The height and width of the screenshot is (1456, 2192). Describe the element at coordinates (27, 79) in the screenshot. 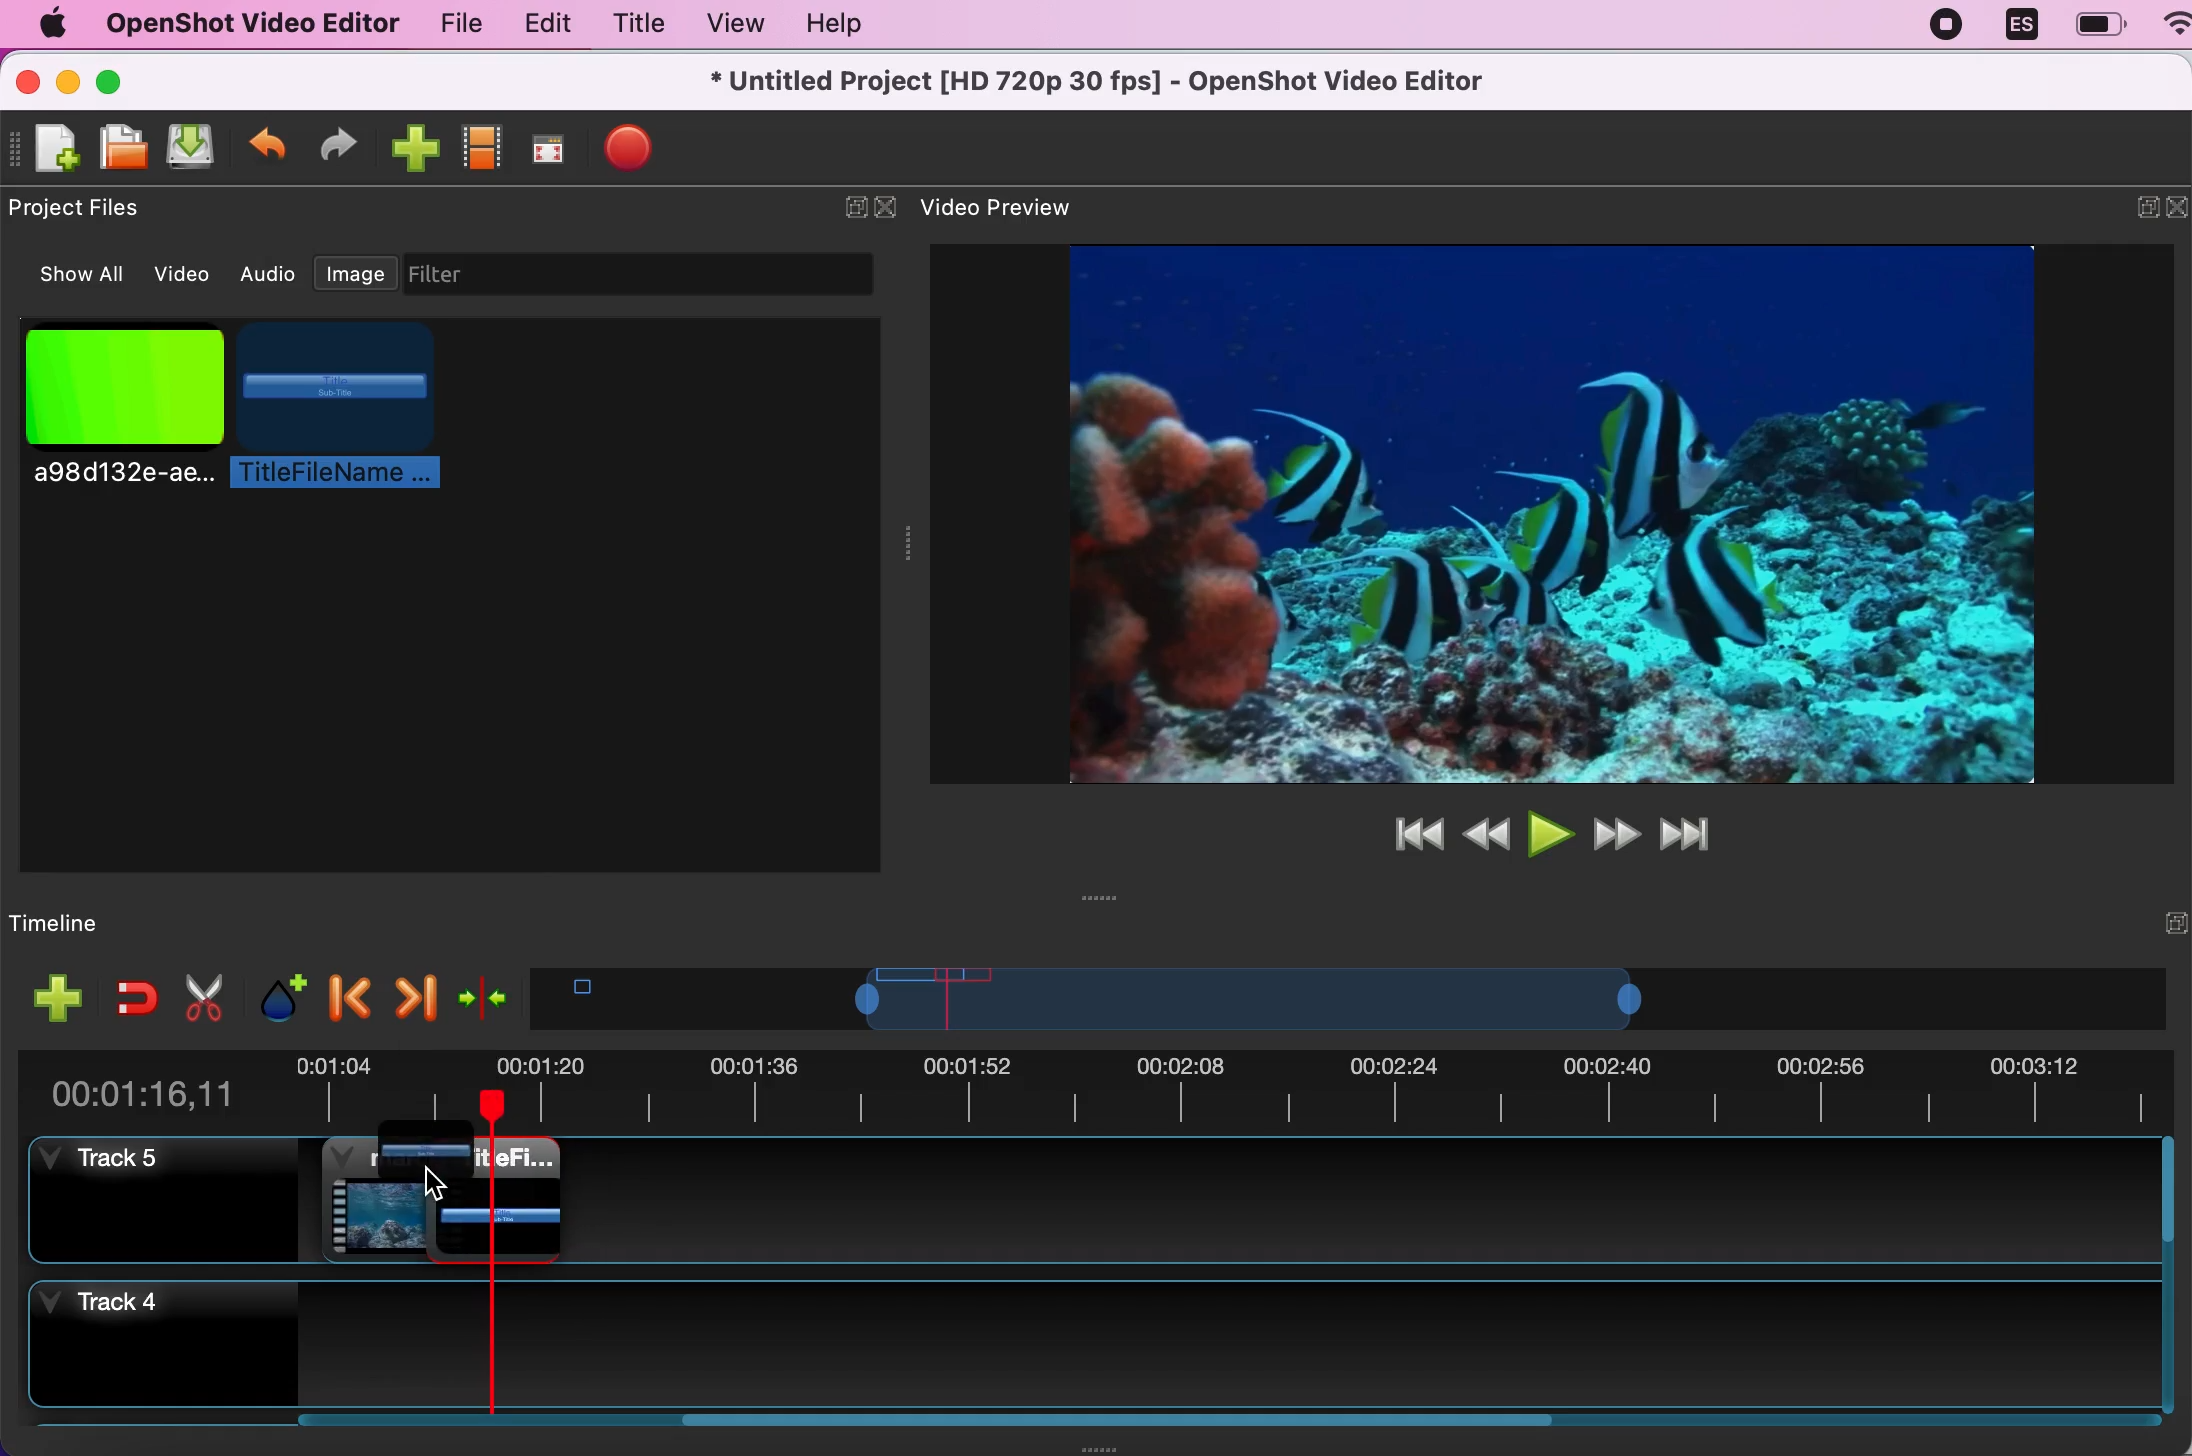

I see `close` at that location.